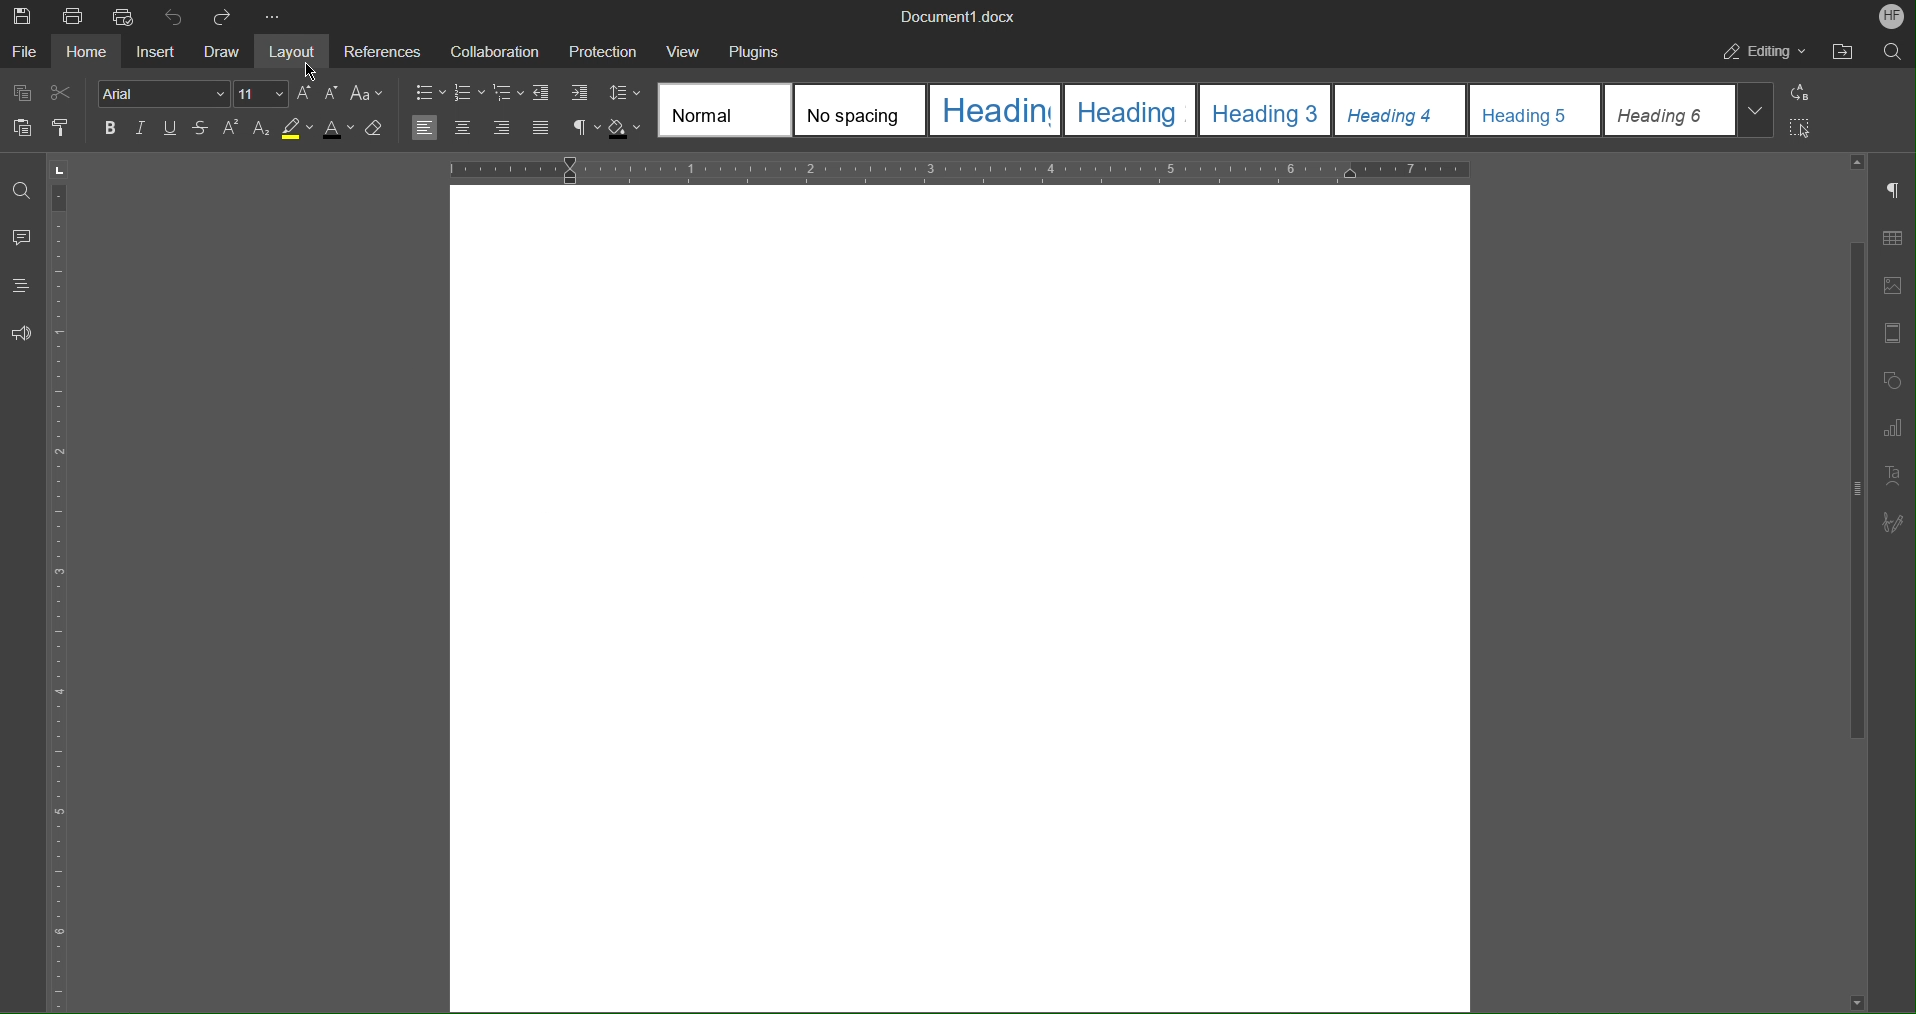 The width and height of the screenshot is (1916, 1014). What do you see at coordinates (860, 110) in the screenshot?
I see `No Spacing` at bounding box center [860, 110].